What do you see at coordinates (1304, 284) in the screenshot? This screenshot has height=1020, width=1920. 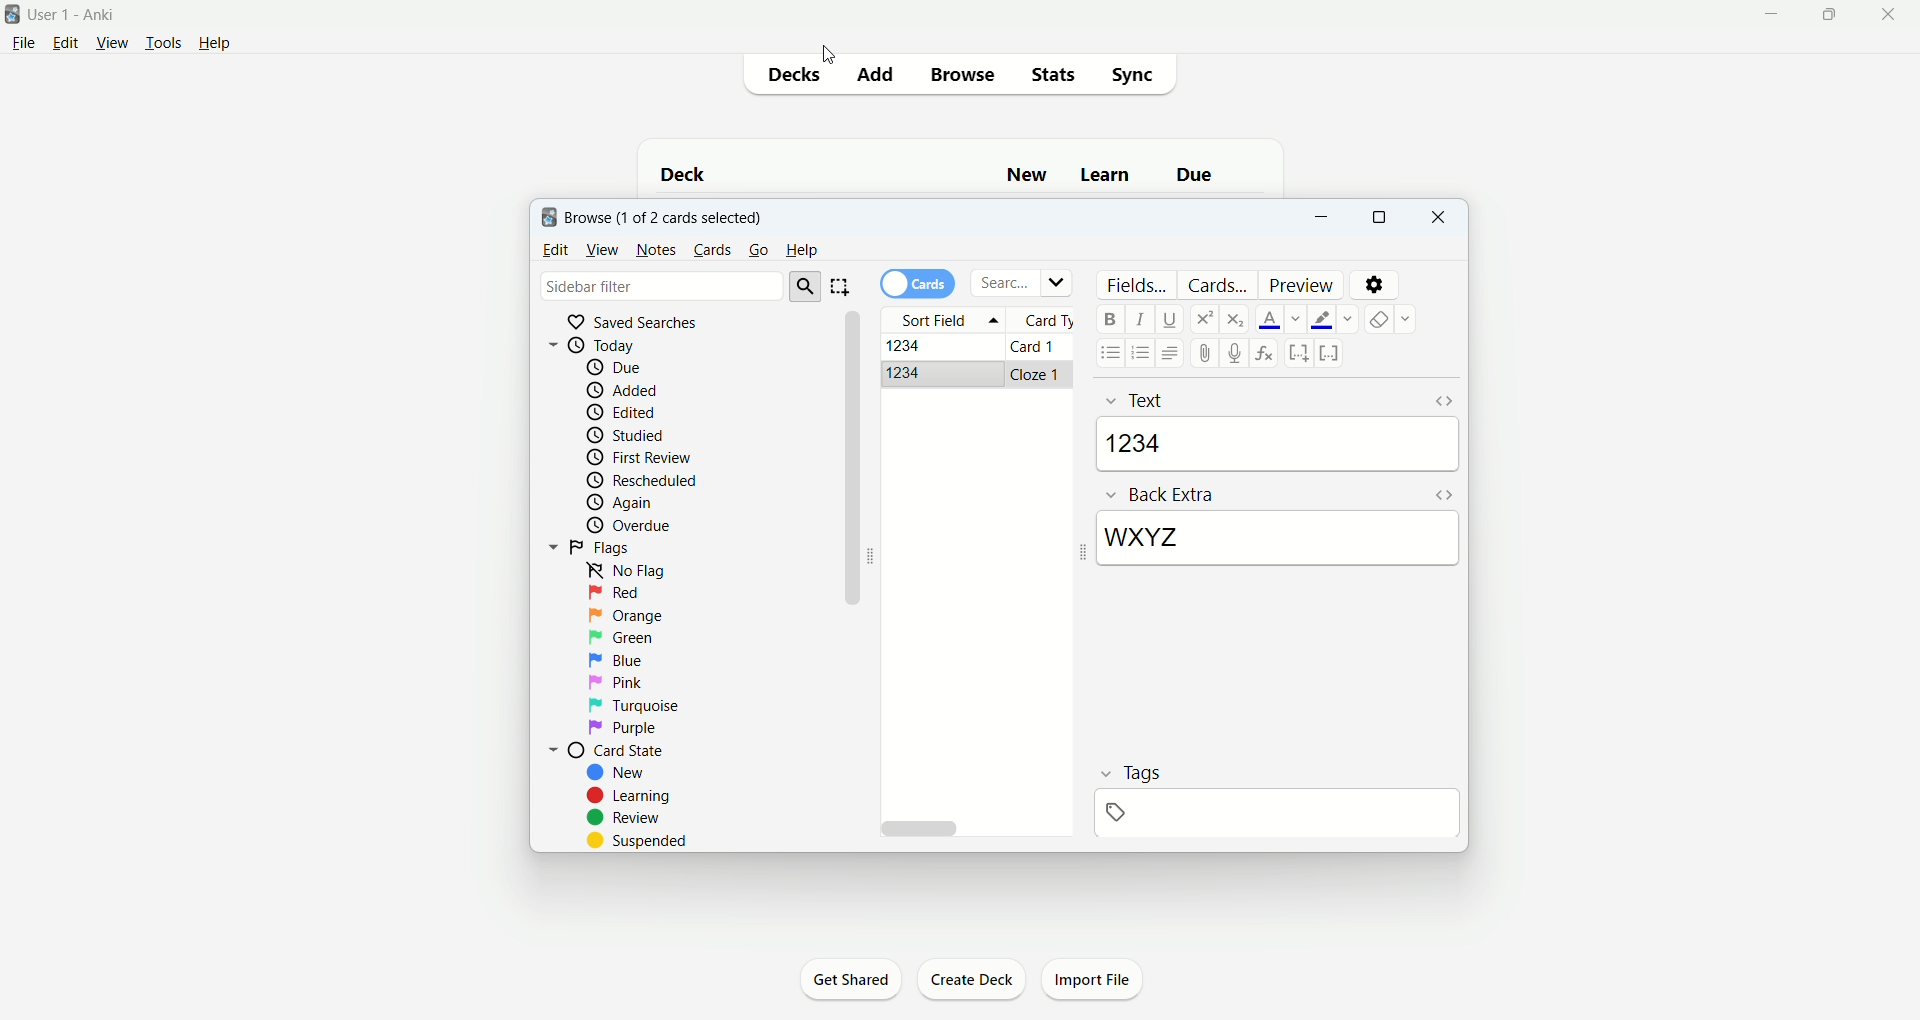 I see `preview` at bounding box center [1304, 284].